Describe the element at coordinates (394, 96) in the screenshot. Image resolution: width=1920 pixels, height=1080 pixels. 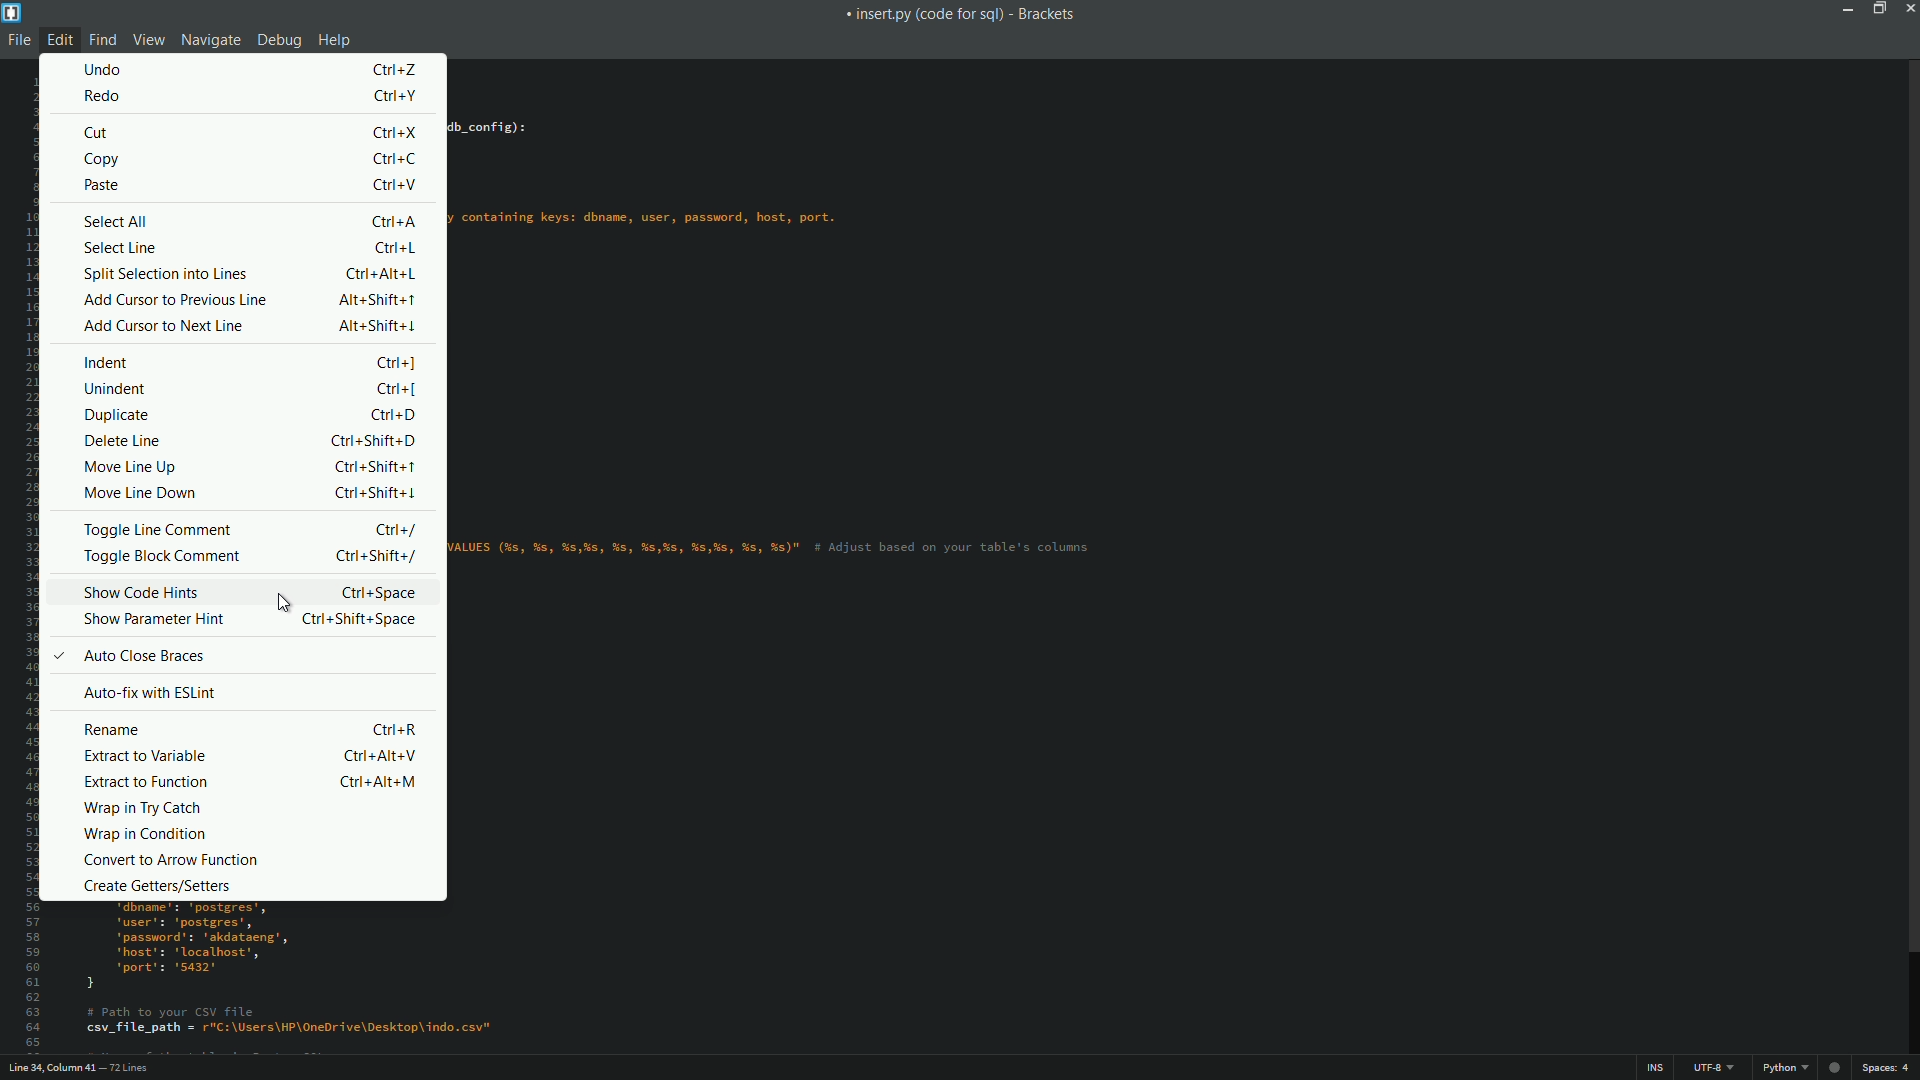
I see `keyboard shortcut` at that location.